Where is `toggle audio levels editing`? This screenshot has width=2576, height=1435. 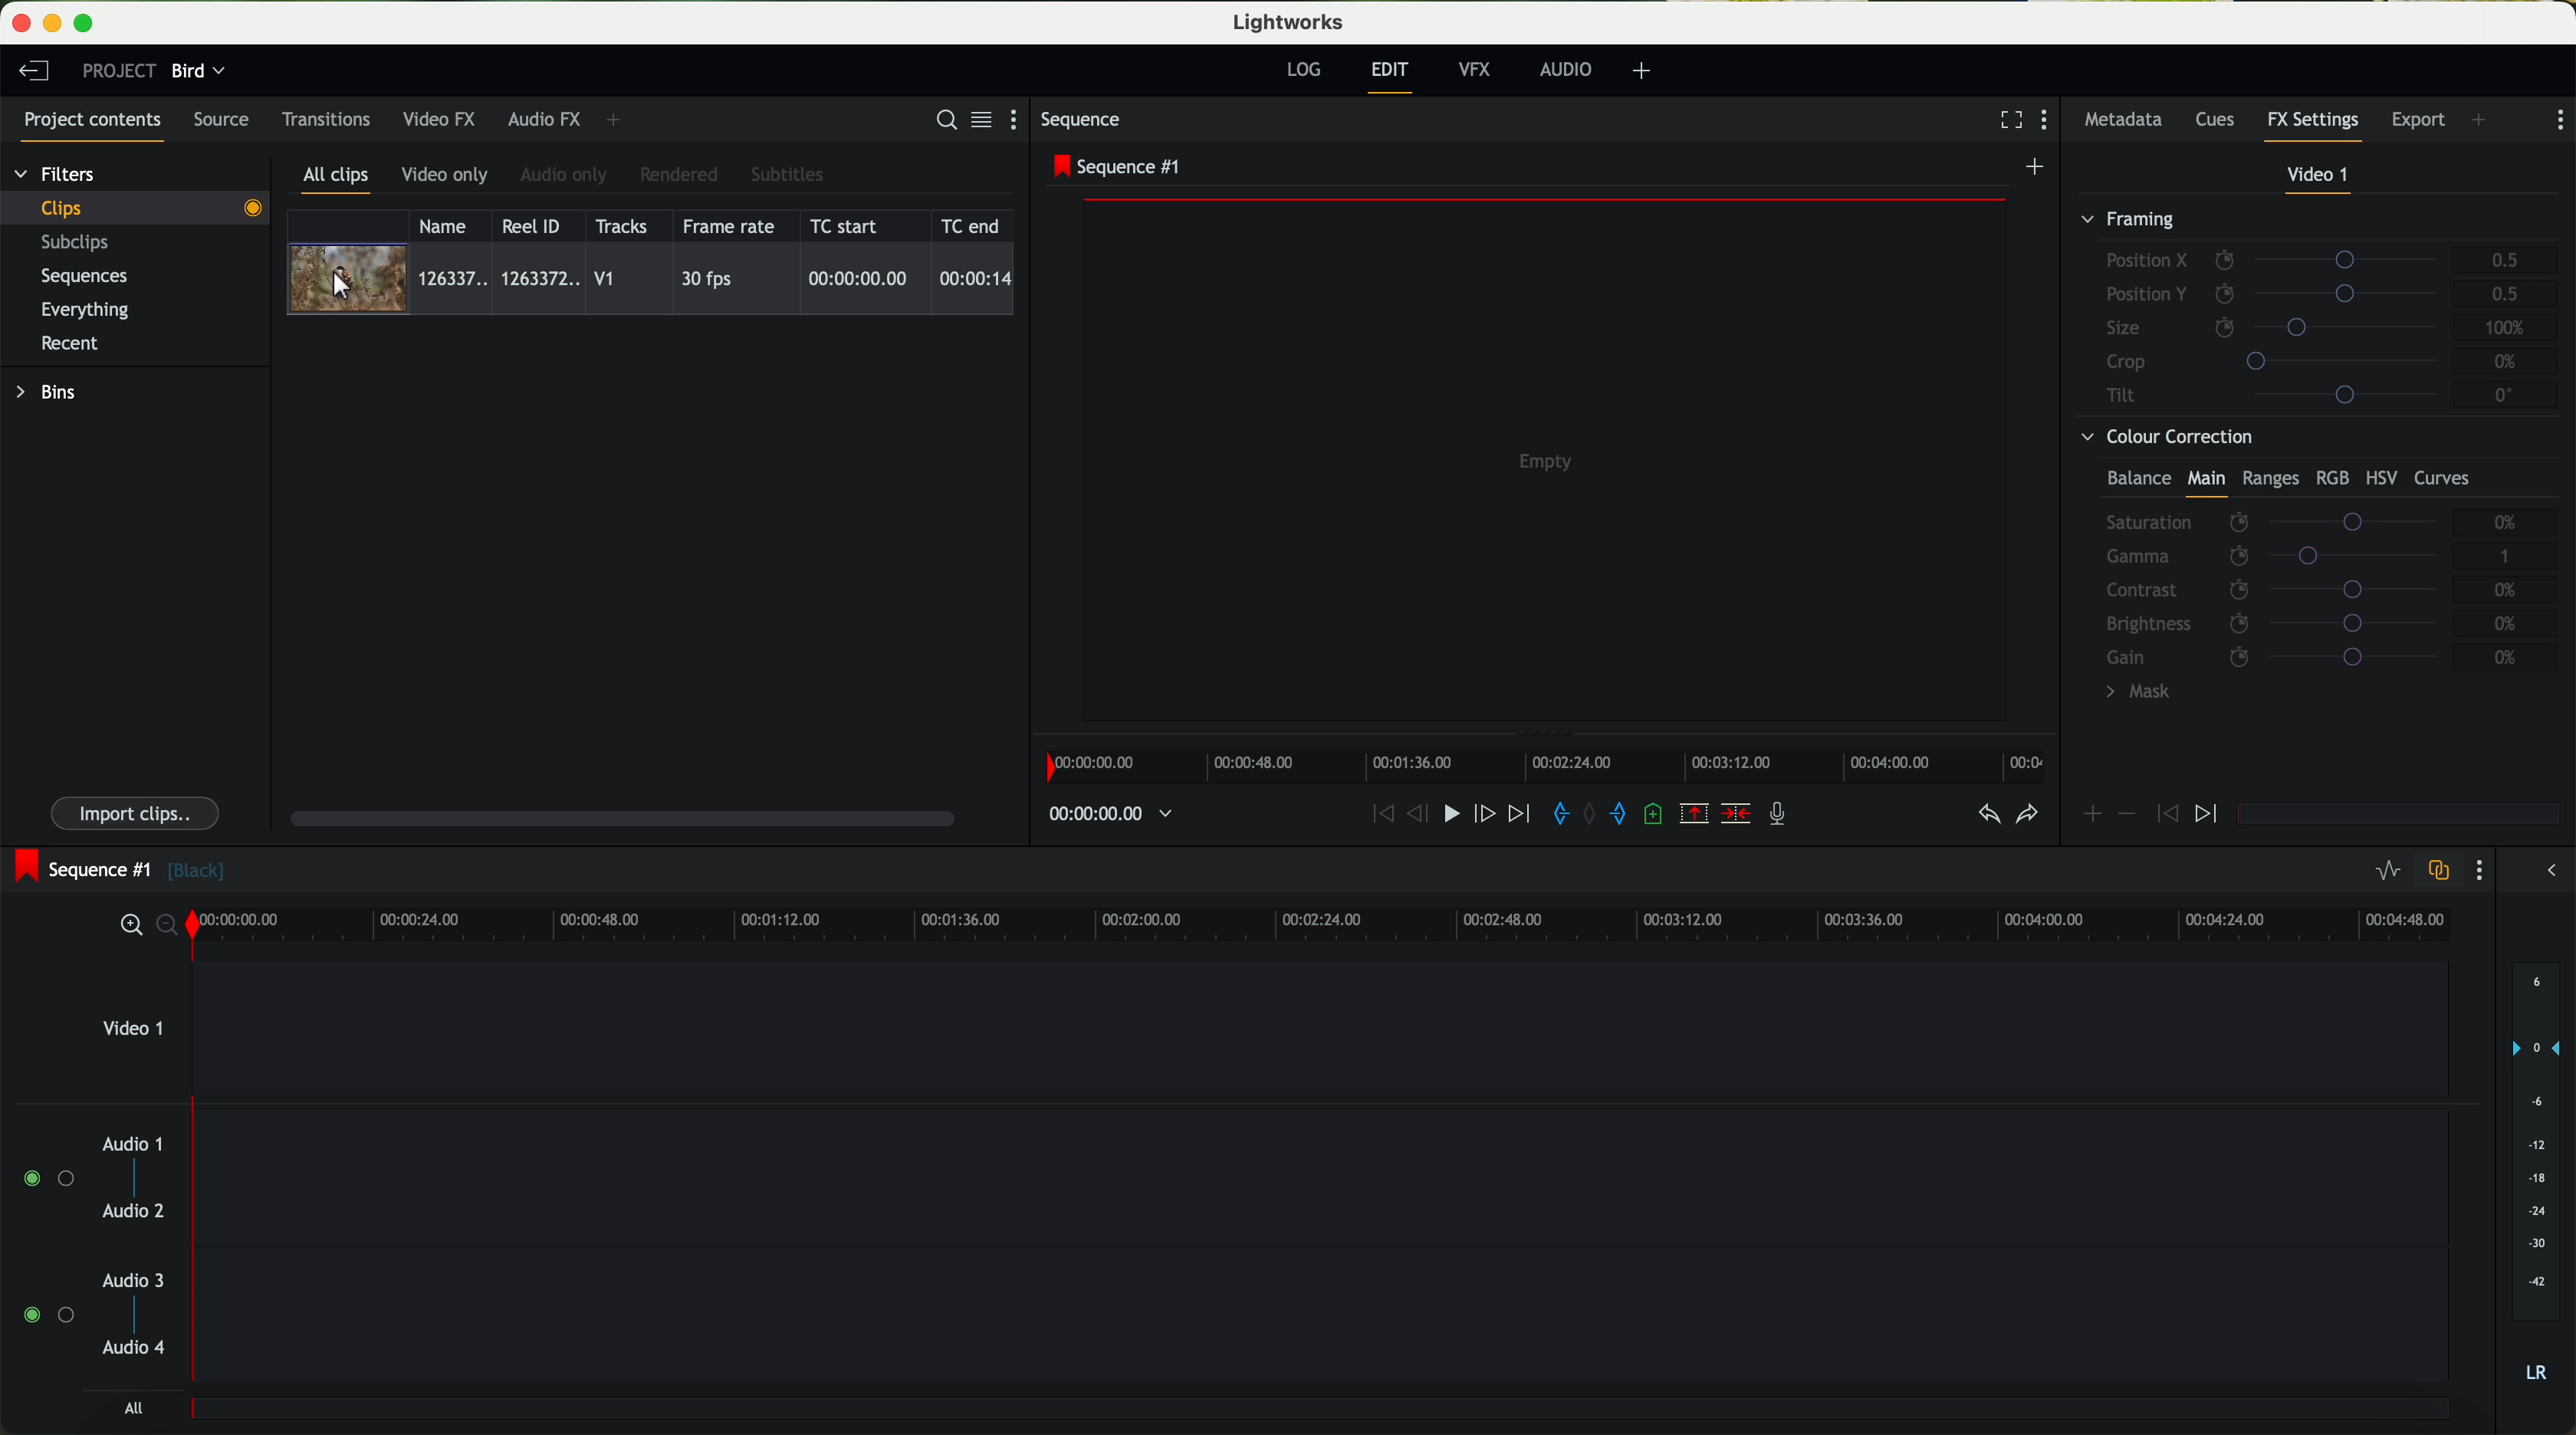
toggle audio levels editing is located at coordinates (2387, 873).